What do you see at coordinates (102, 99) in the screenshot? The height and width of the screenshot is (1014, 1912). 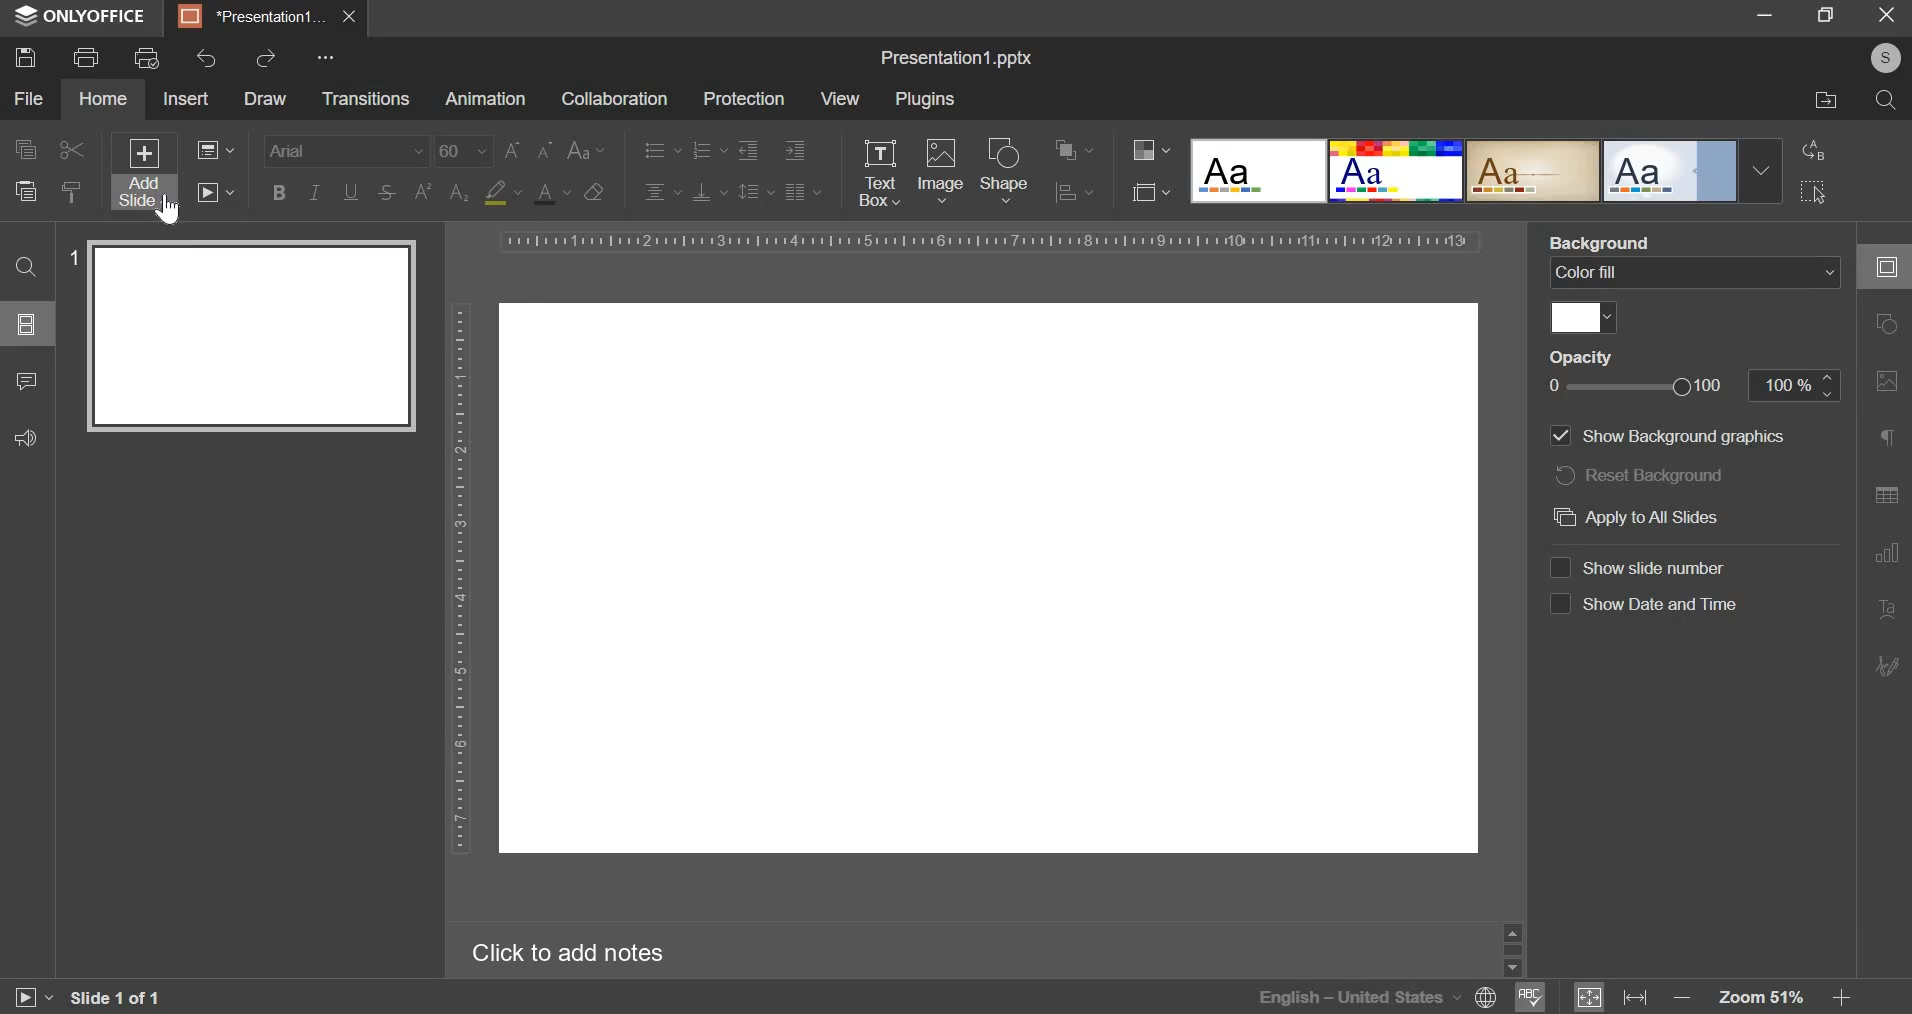 I see `home` at bounding box center [102, 99].